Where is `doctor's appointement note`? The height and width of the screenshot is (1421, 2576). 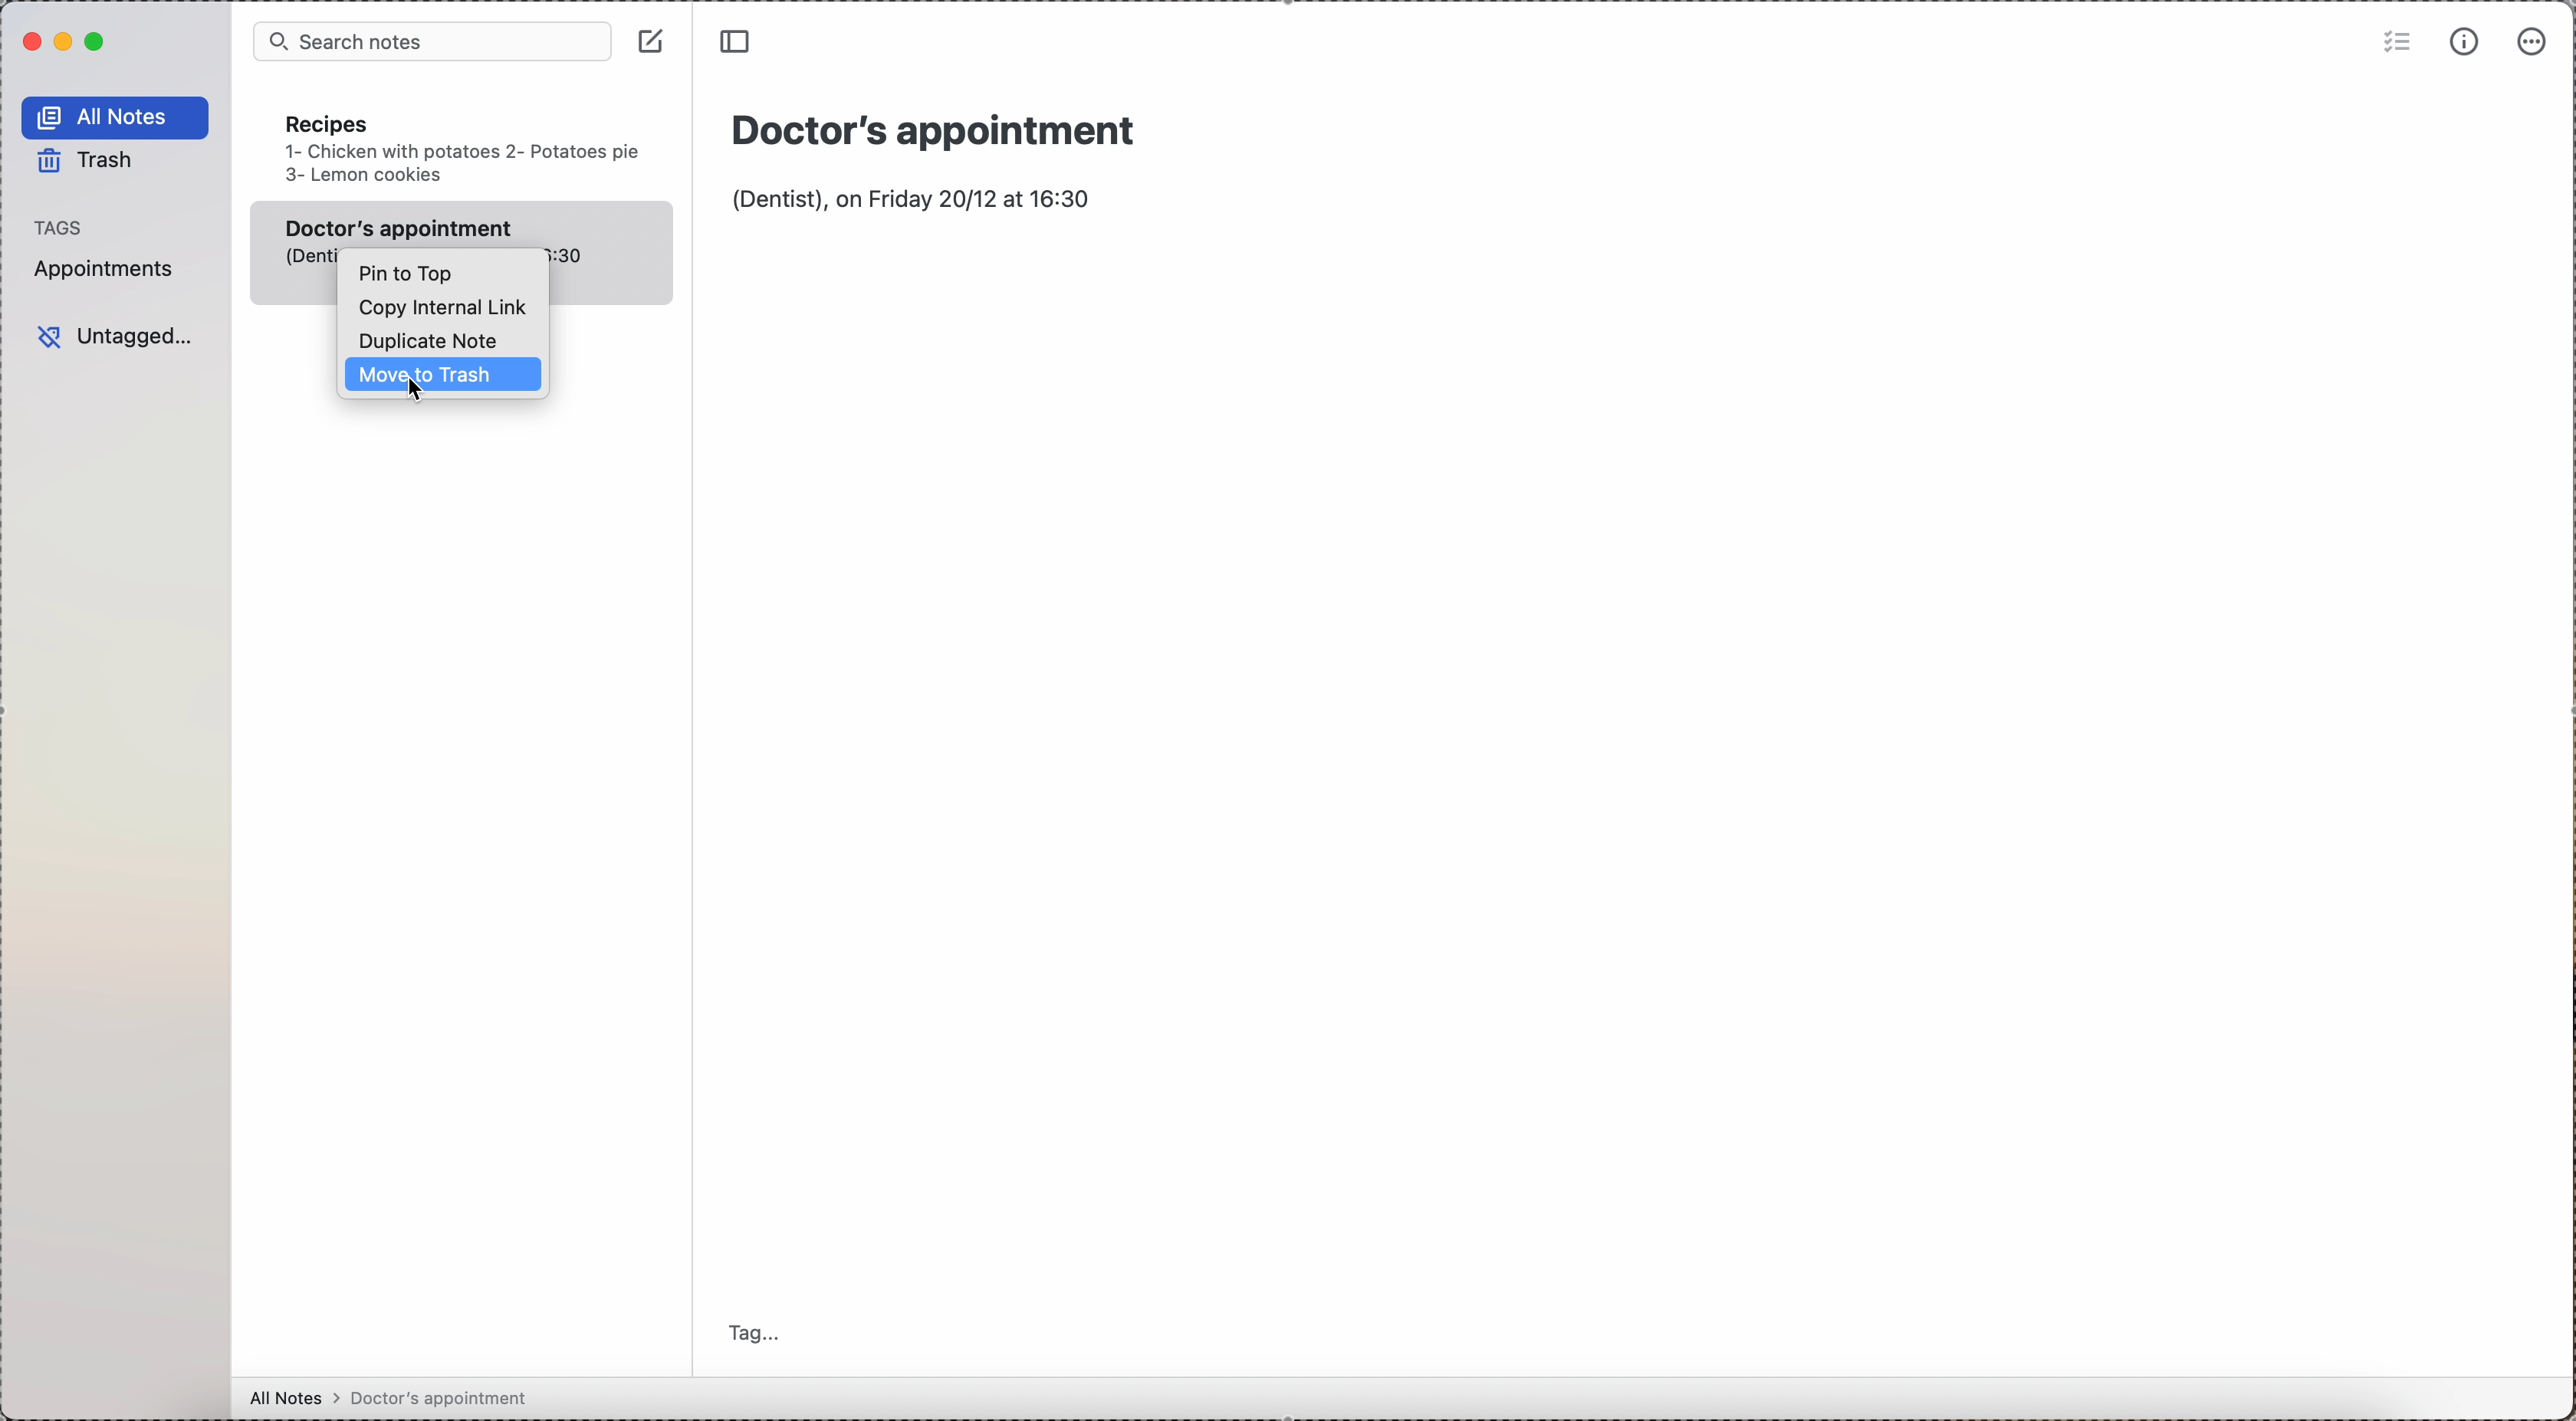
doctor's appointement note is located at coordinates (467, 224).